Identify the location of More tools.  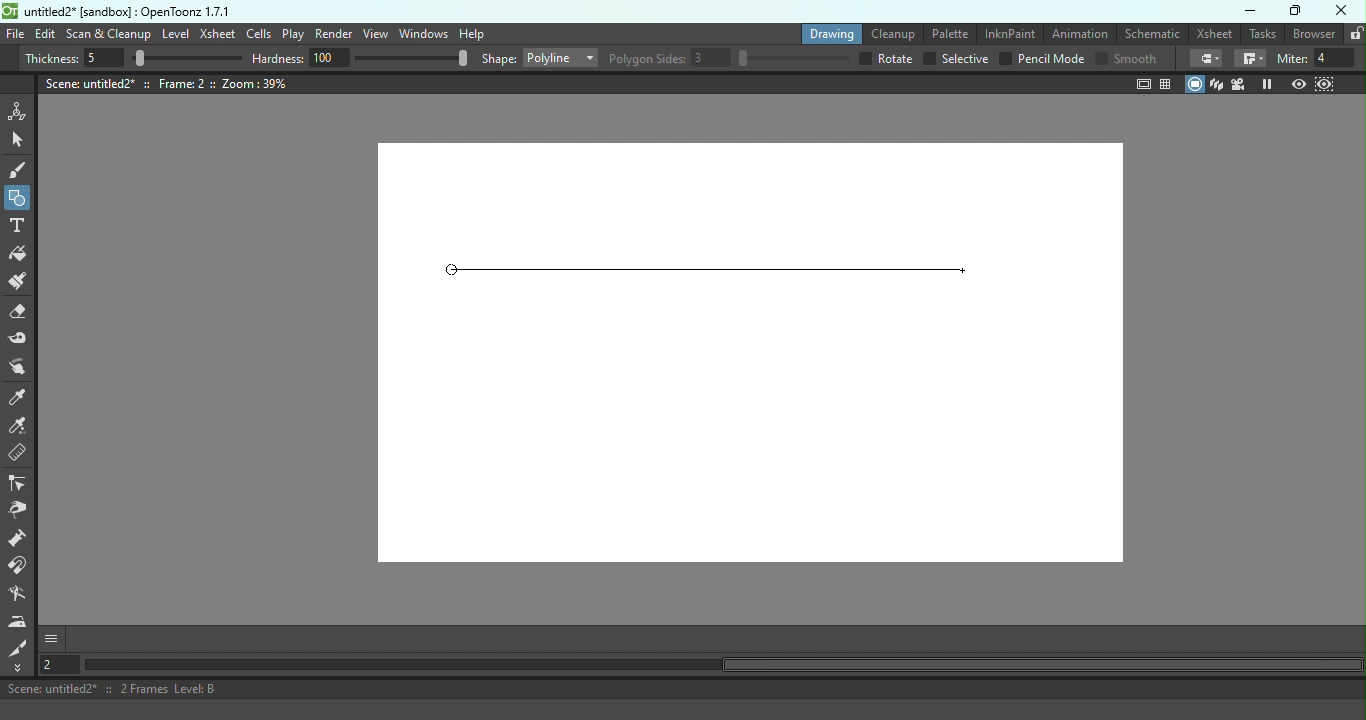
(21, 668).